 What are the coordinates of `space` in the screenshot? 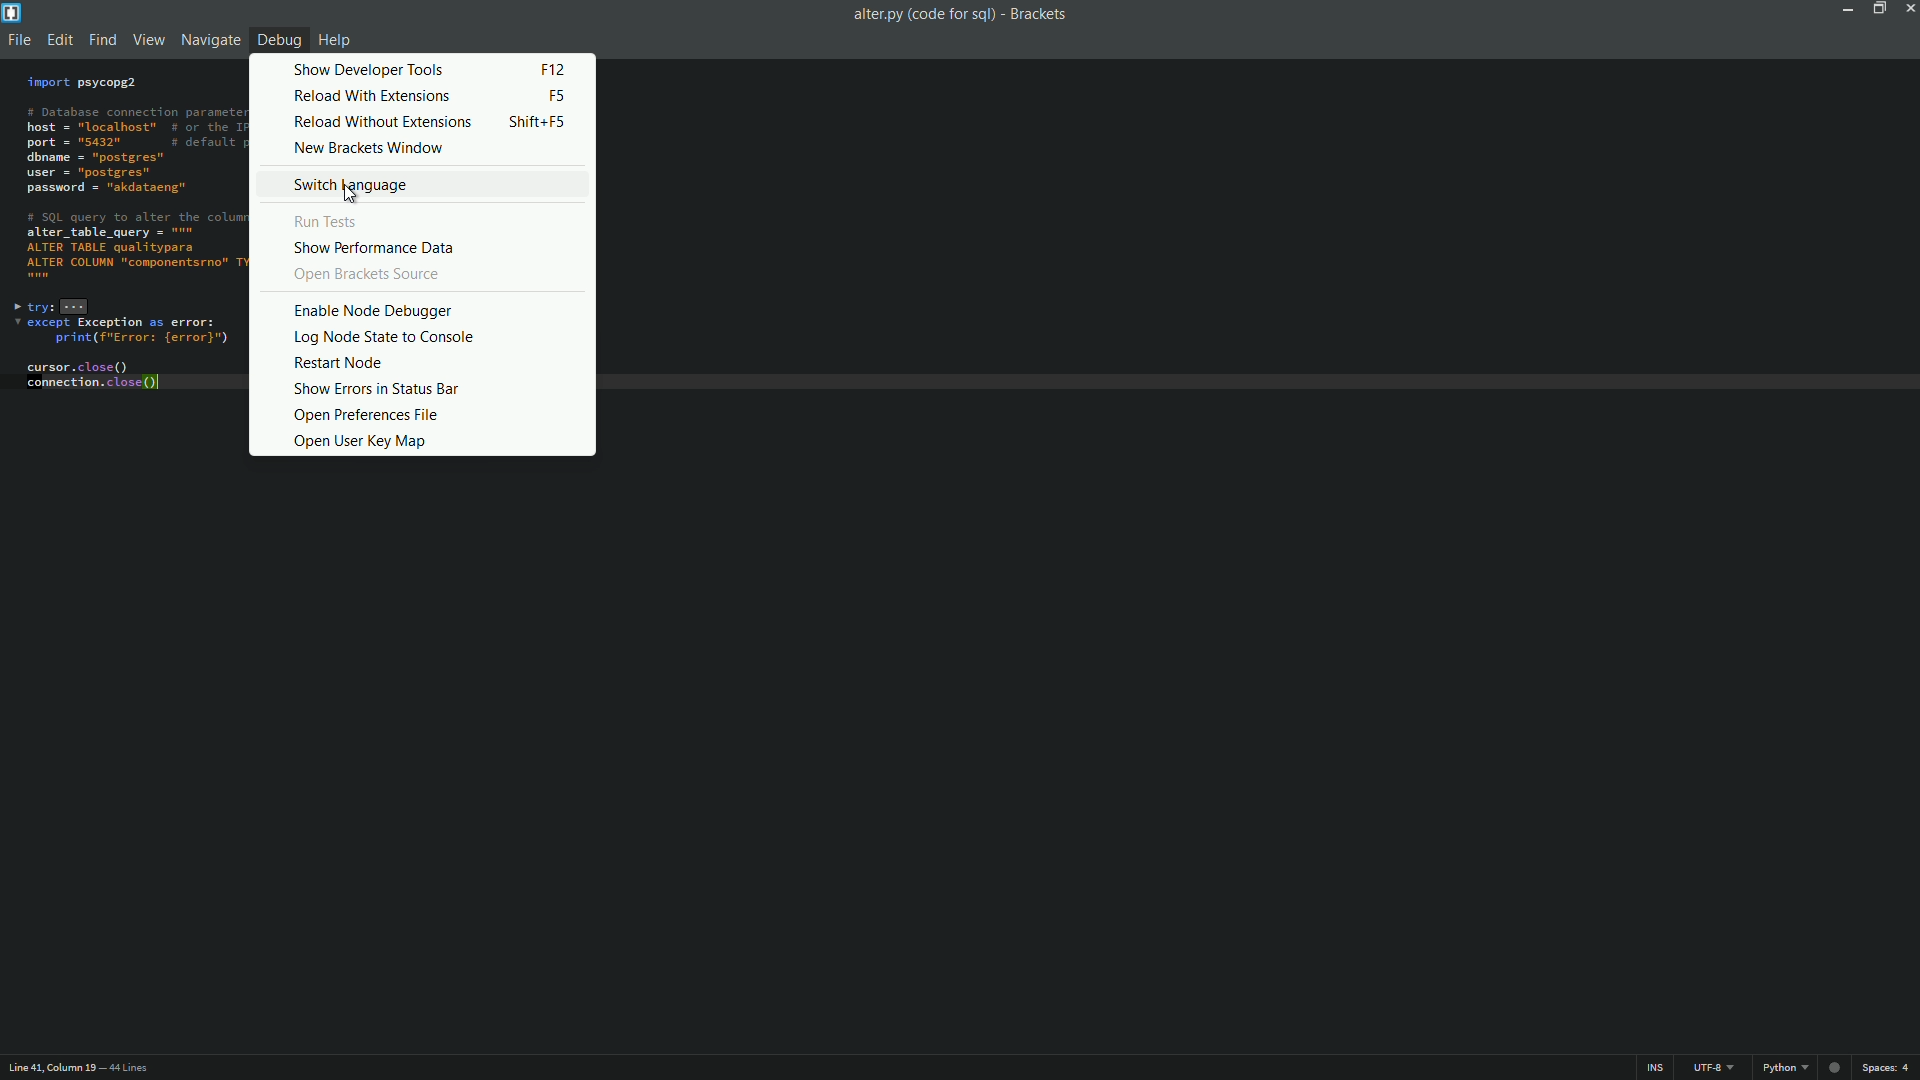 It's located at (1884, 1067).